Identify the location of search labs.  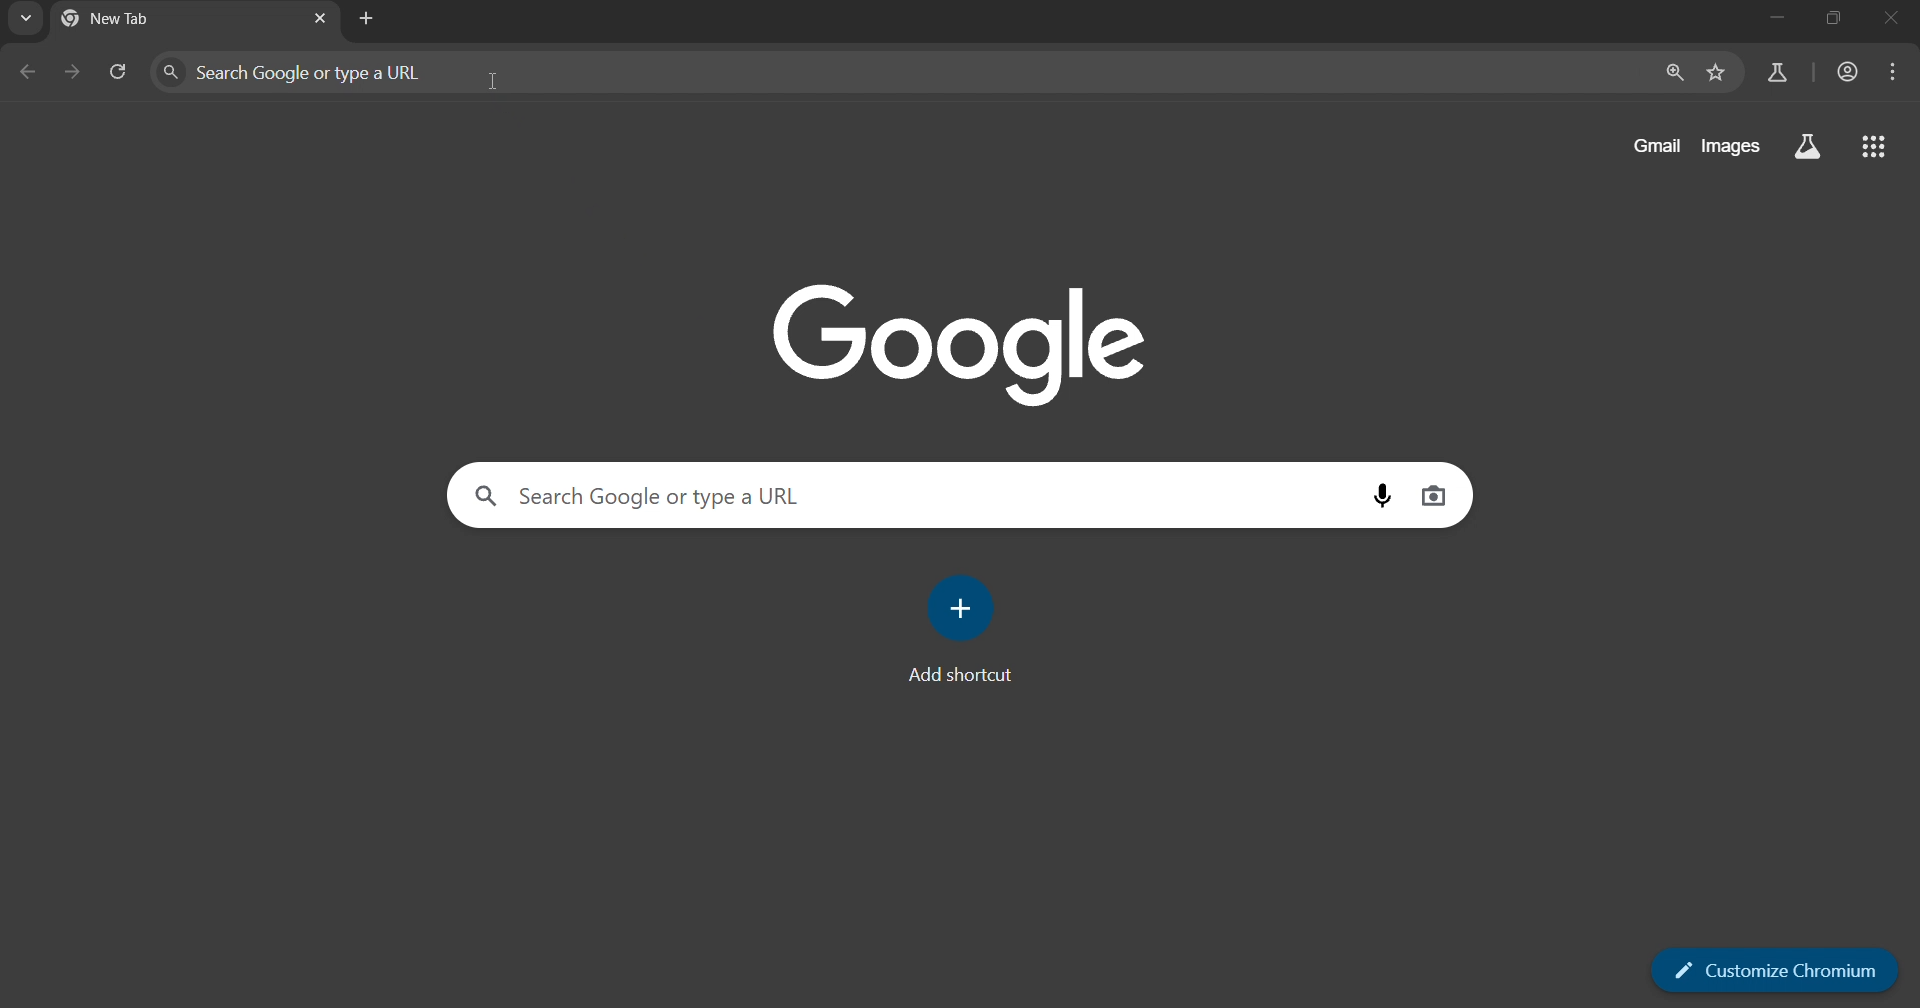
(1777, 72).